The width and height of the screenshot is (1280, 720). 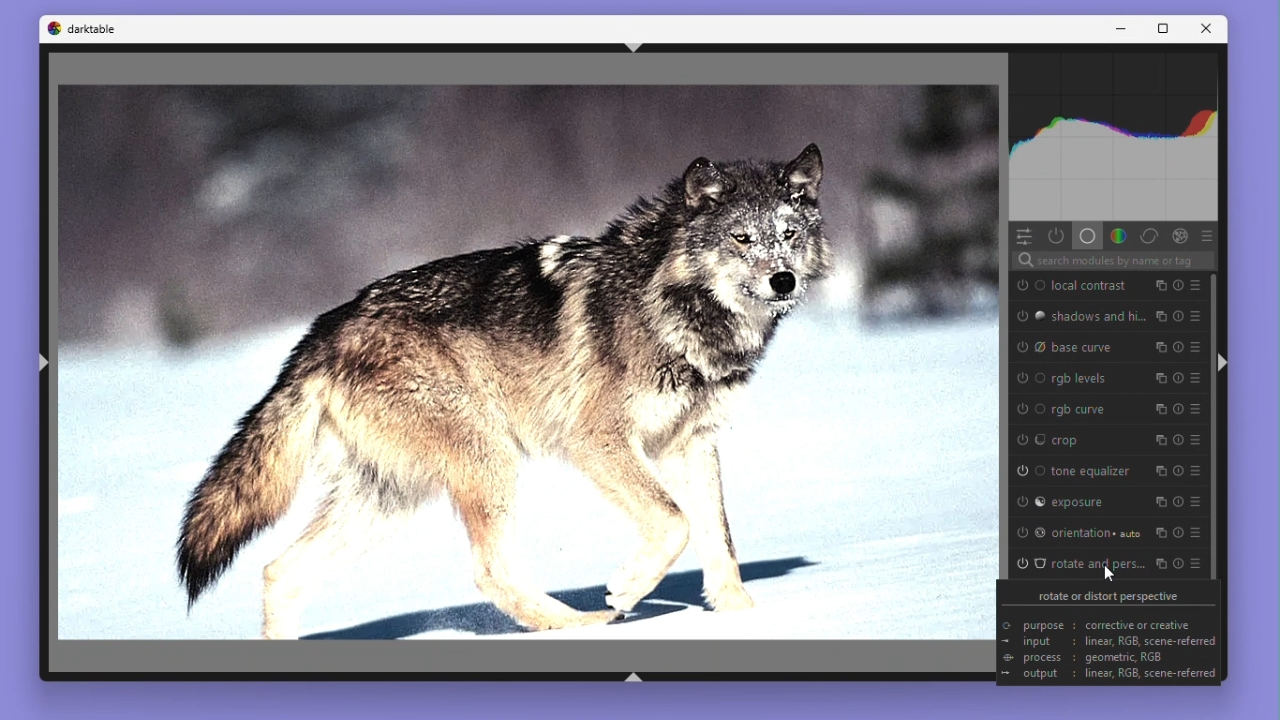 What do you see at coordinates (1108, 260) in the screenshot?
I see `Search bar` at bounding box center [1108, 260].